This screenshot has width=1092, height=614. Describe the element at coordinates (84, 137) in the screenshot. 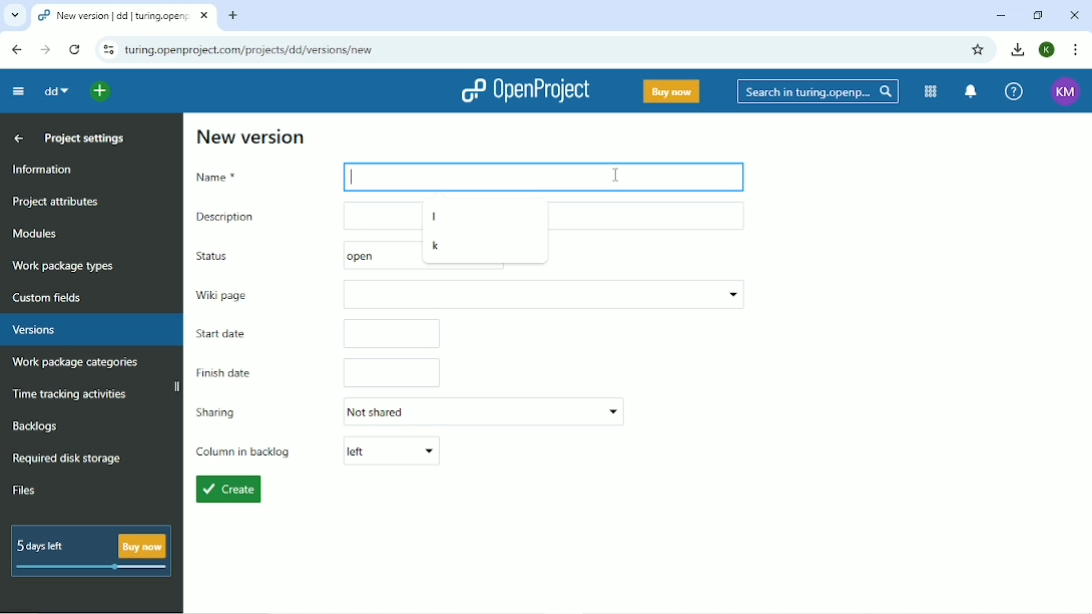

I see `Project settings` at that location.